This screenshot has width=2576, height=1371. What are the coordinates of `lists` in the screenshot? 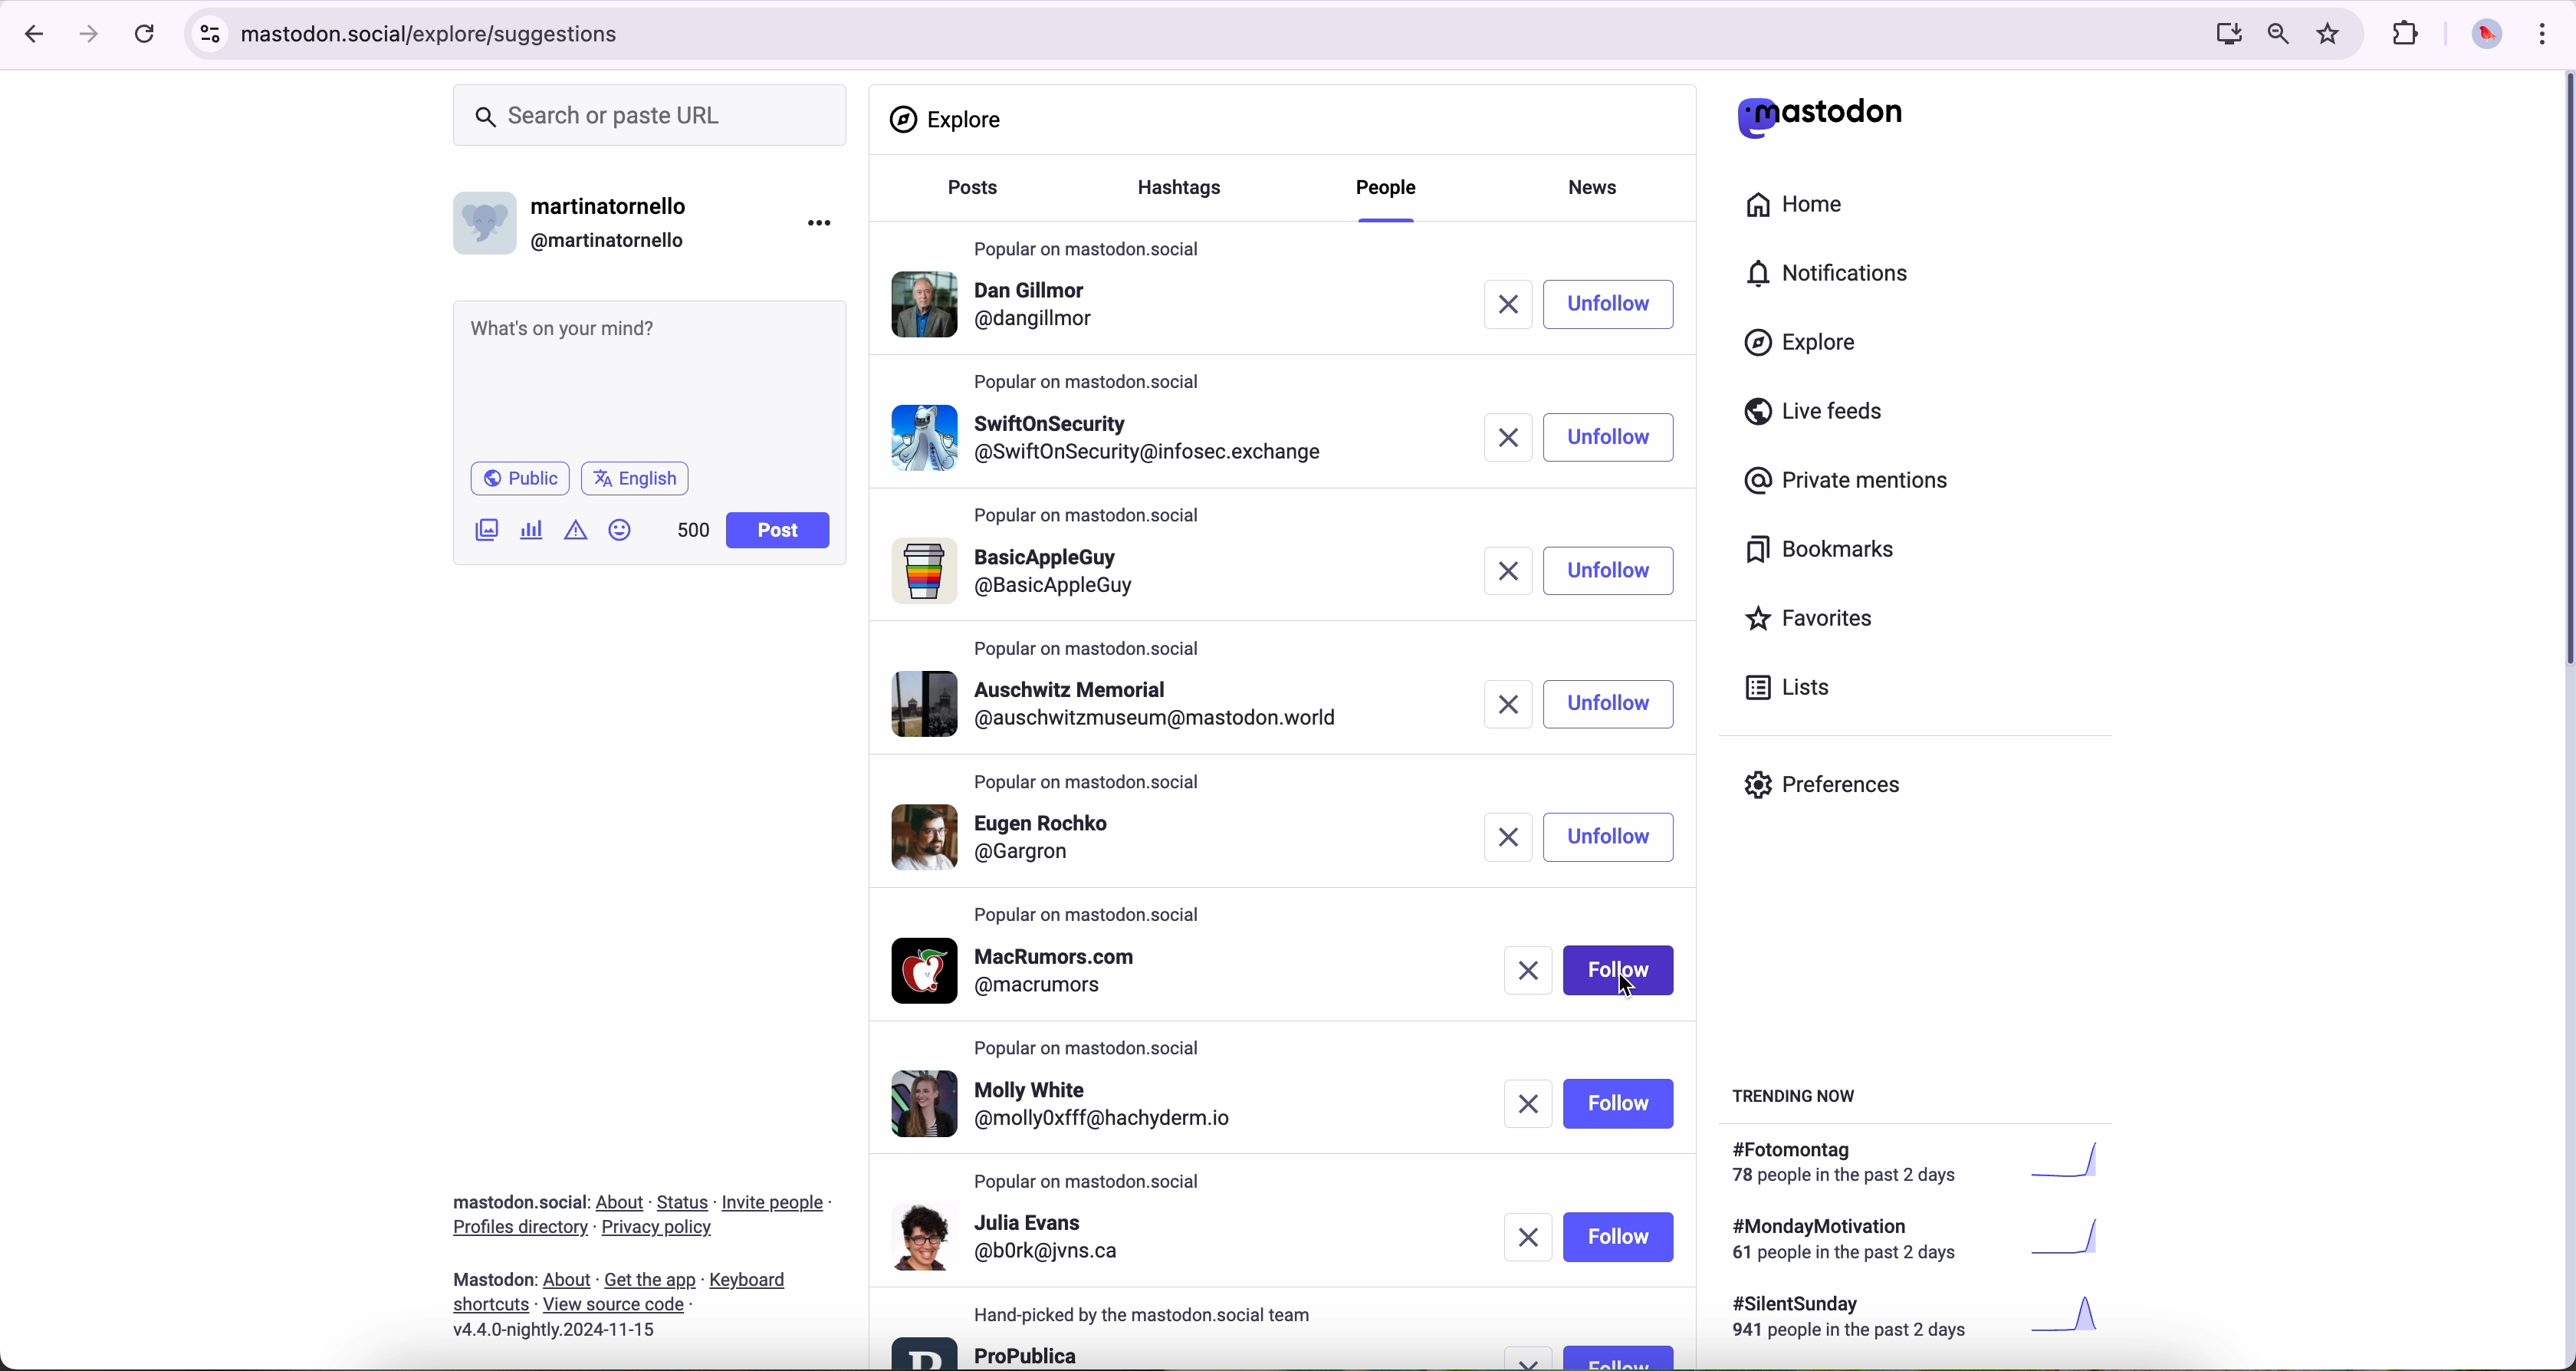 It's located at (1780, 687).